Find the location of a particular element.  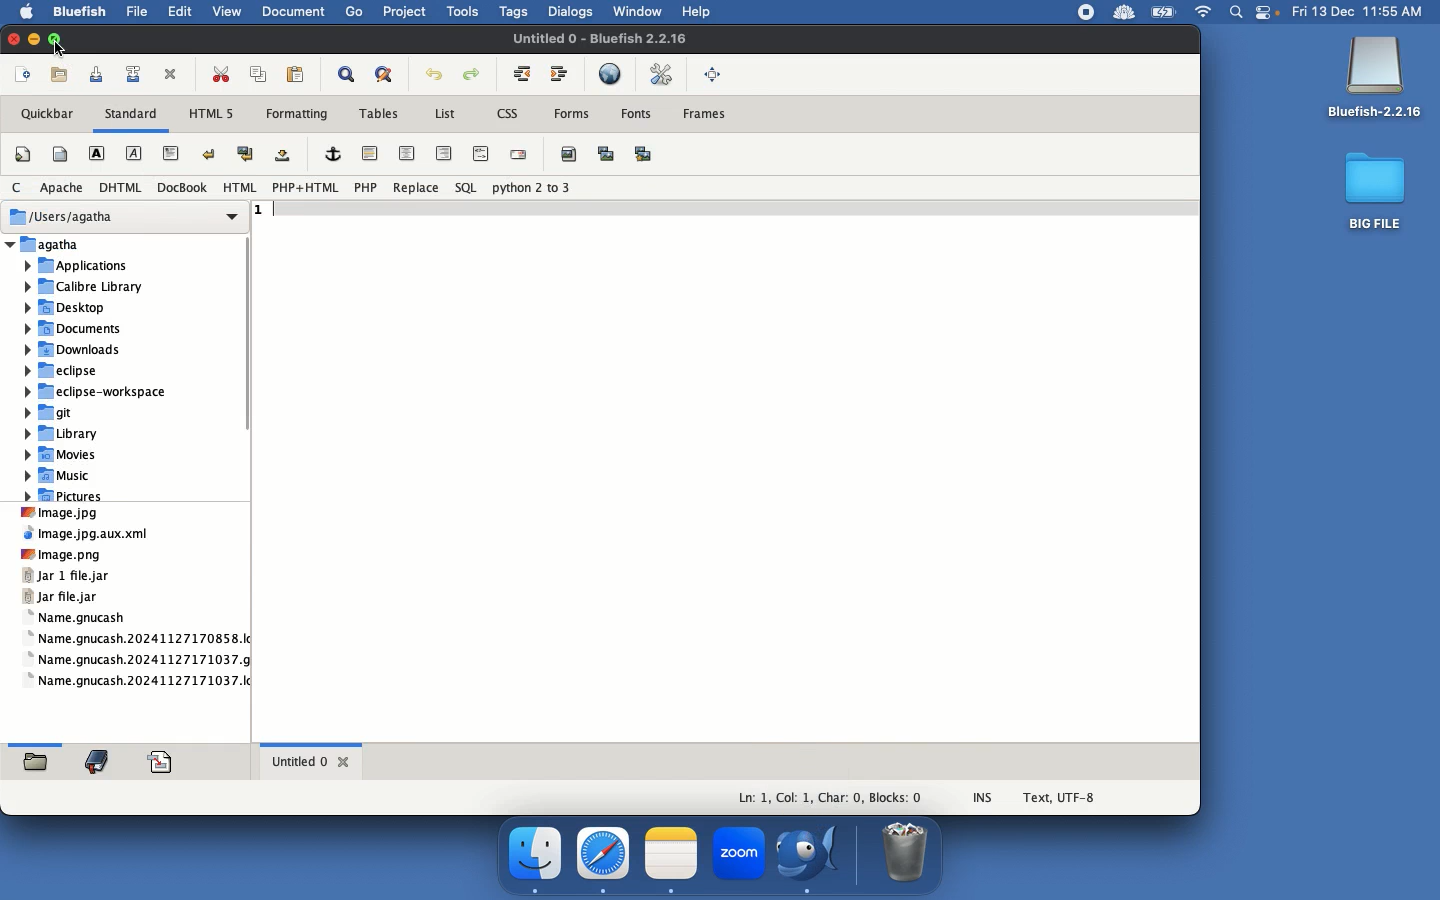

Edit preferences is located at coordinates (662, 75).